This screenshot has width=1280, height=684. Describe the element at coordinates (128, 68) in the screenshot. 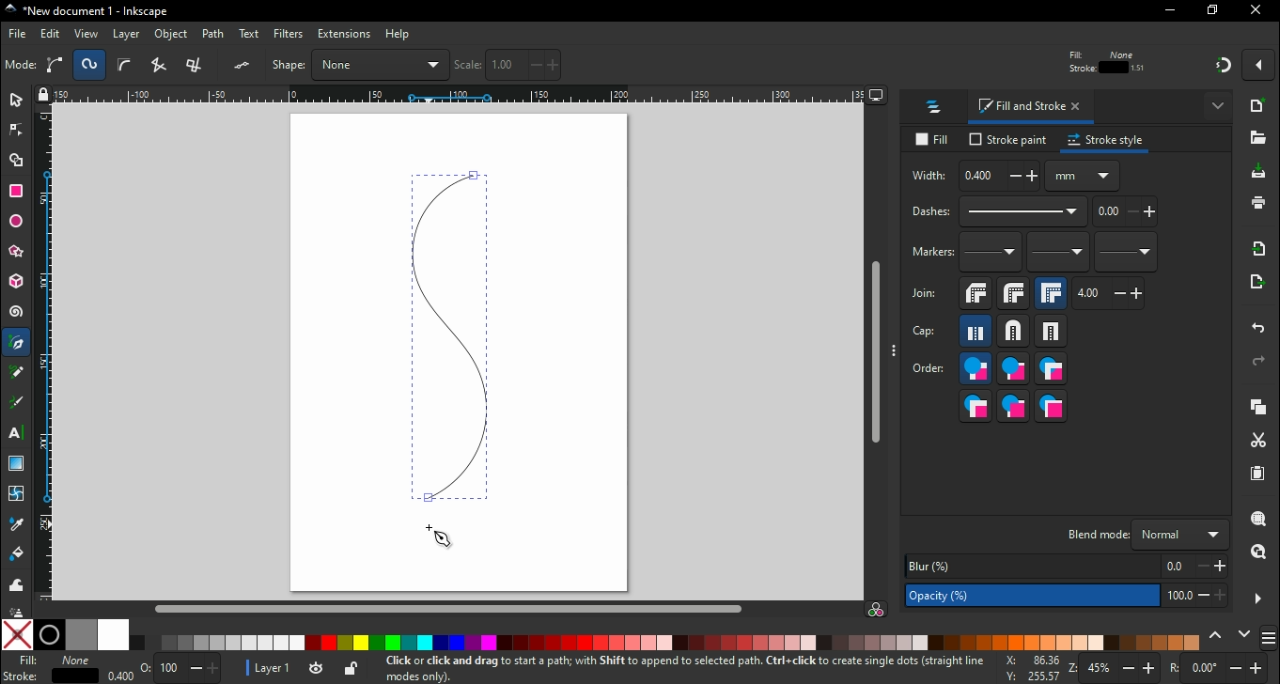

I see `create BSplain path` at that location.